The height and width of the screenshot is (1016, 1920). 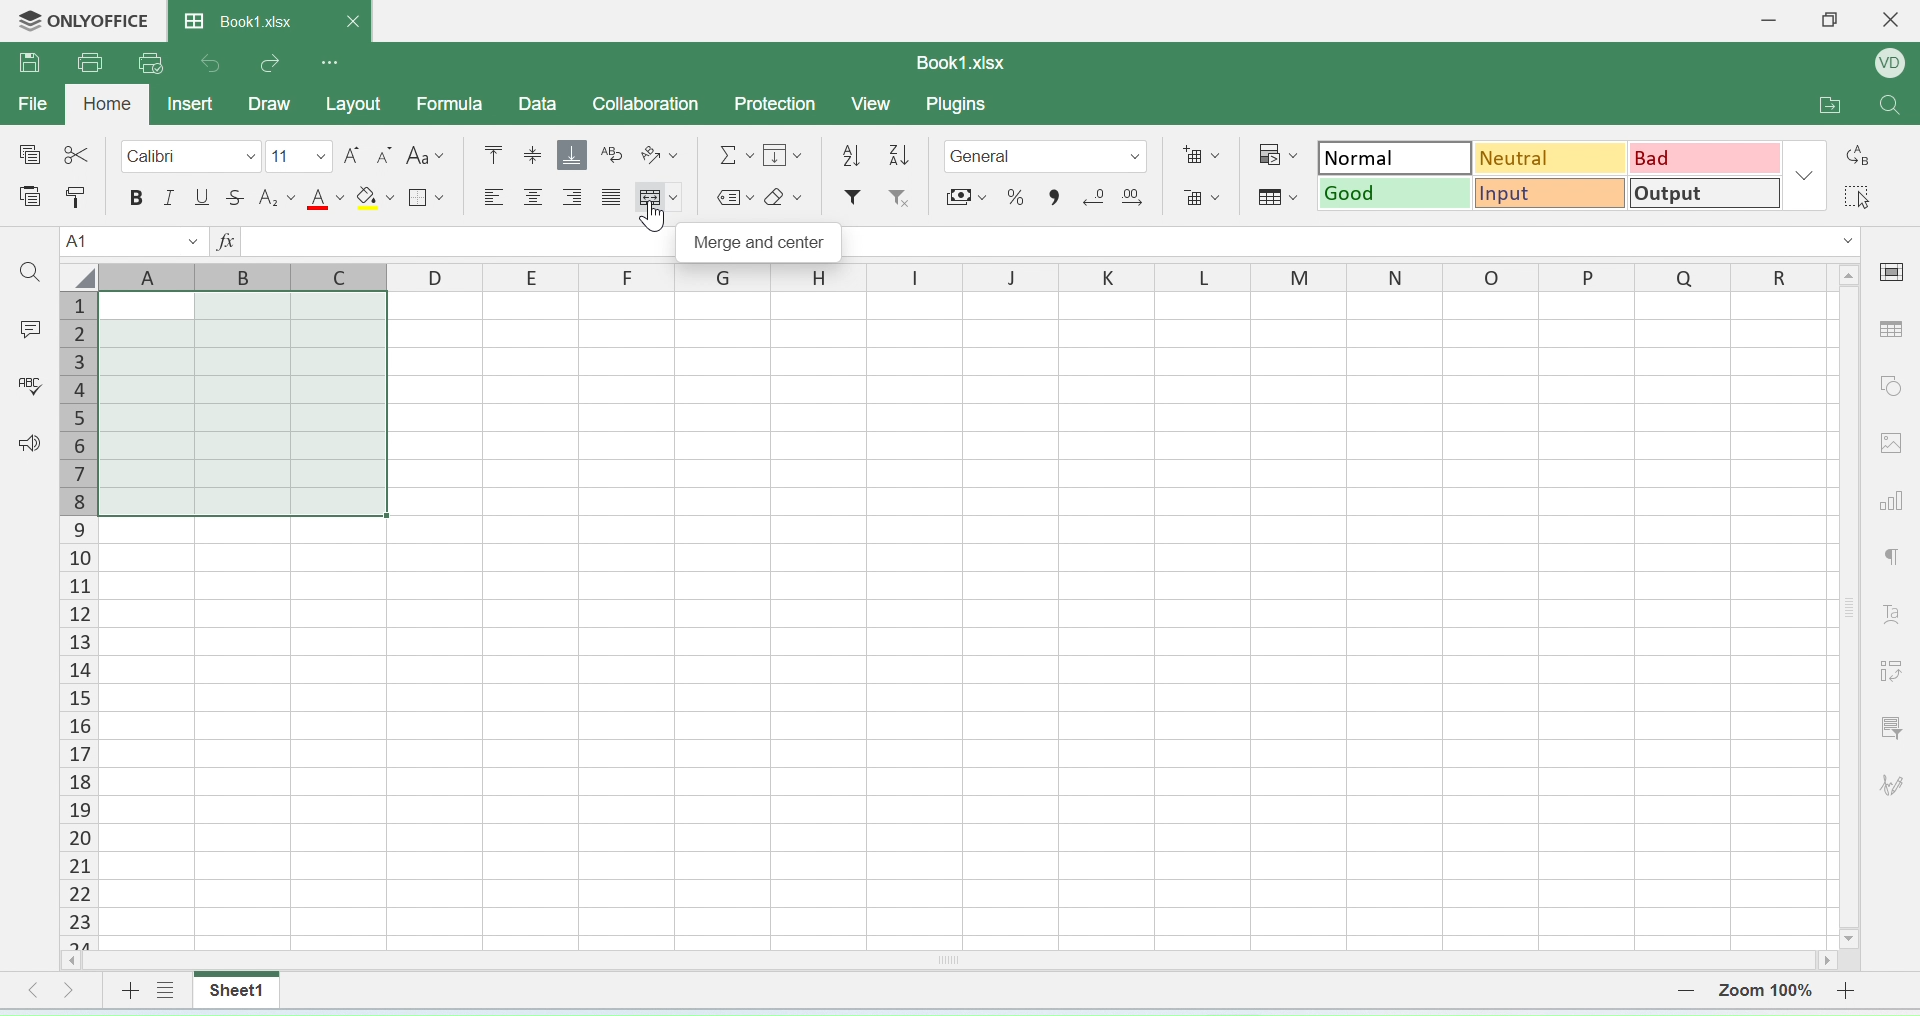 What do you see at coordinates (1391, 156) in the screenshot?
I see `normal` at bounding box center [1391, 156].